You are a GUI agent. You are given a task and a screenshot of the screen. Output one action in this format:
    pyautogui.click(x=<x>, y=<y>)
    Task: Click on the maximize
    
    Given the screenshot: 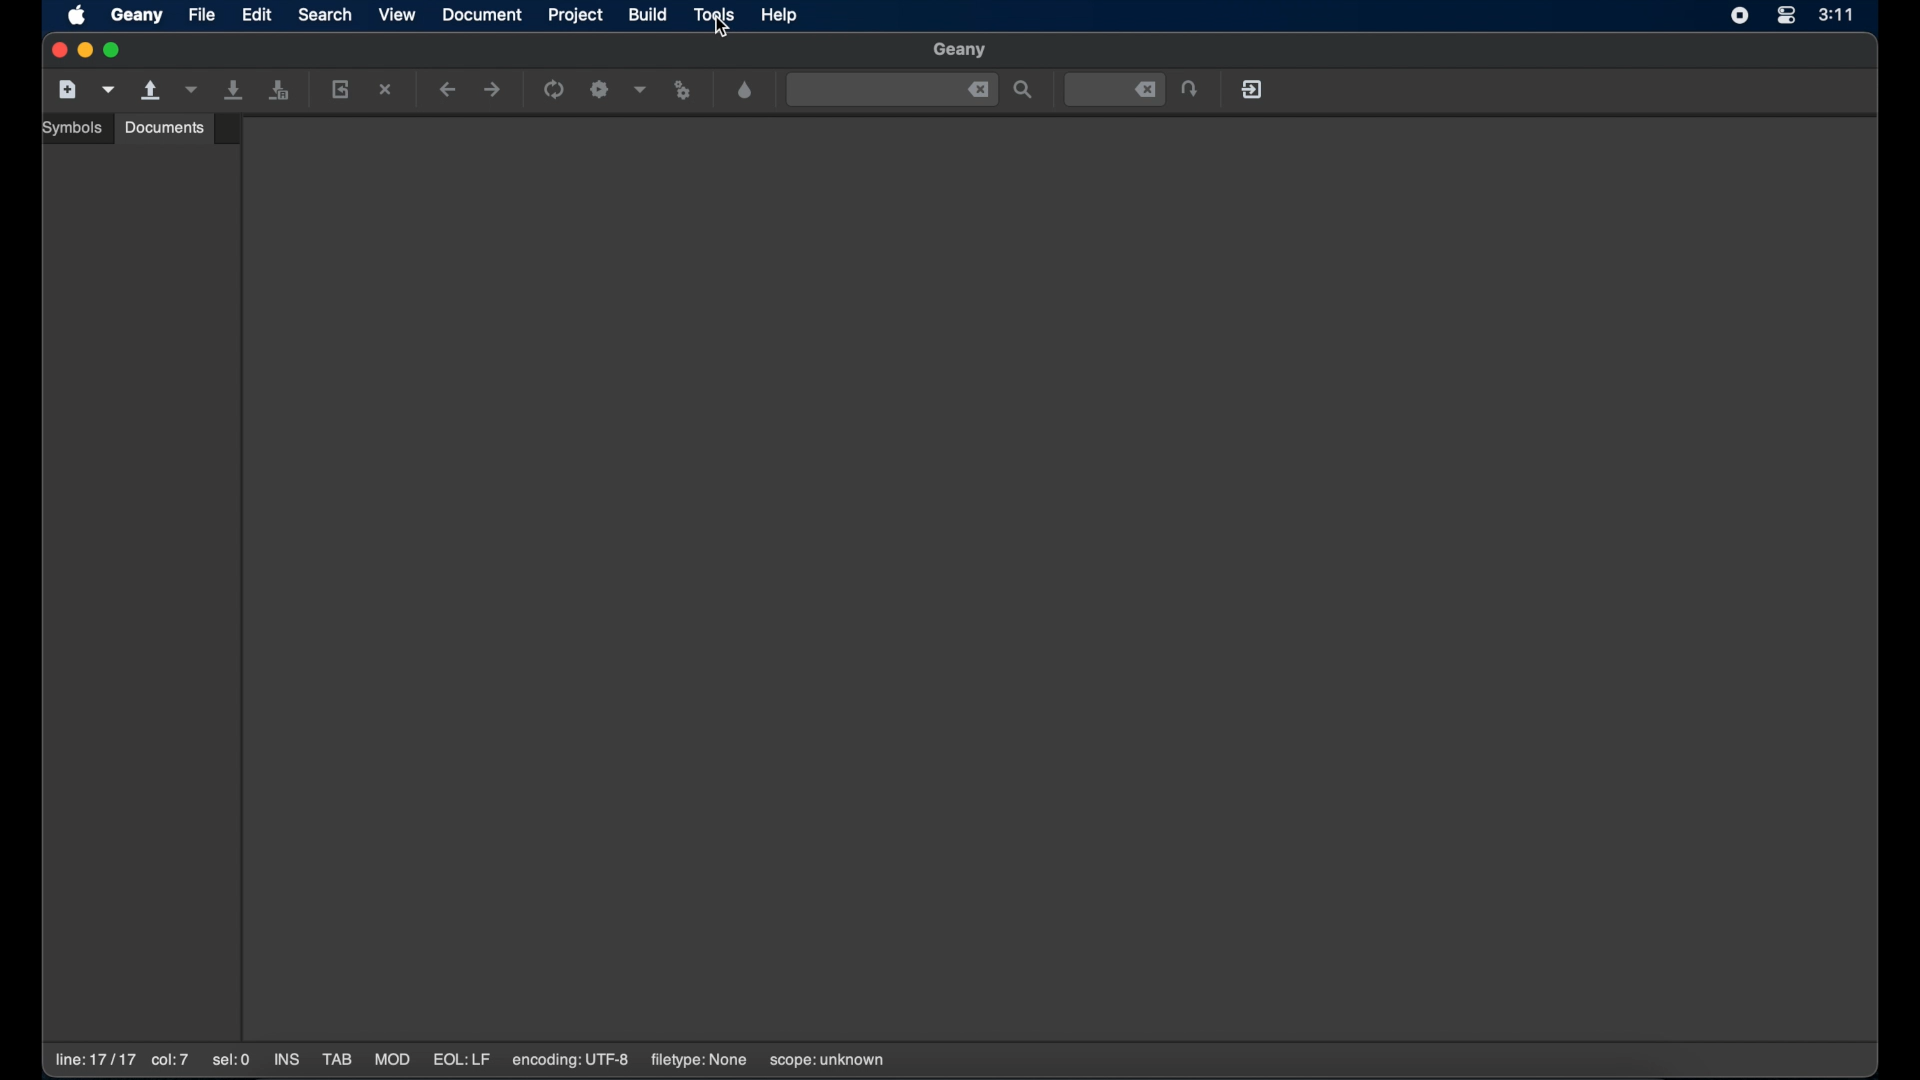 What is the action you would take?
    pyautogui.click(x=115, y=50)
    